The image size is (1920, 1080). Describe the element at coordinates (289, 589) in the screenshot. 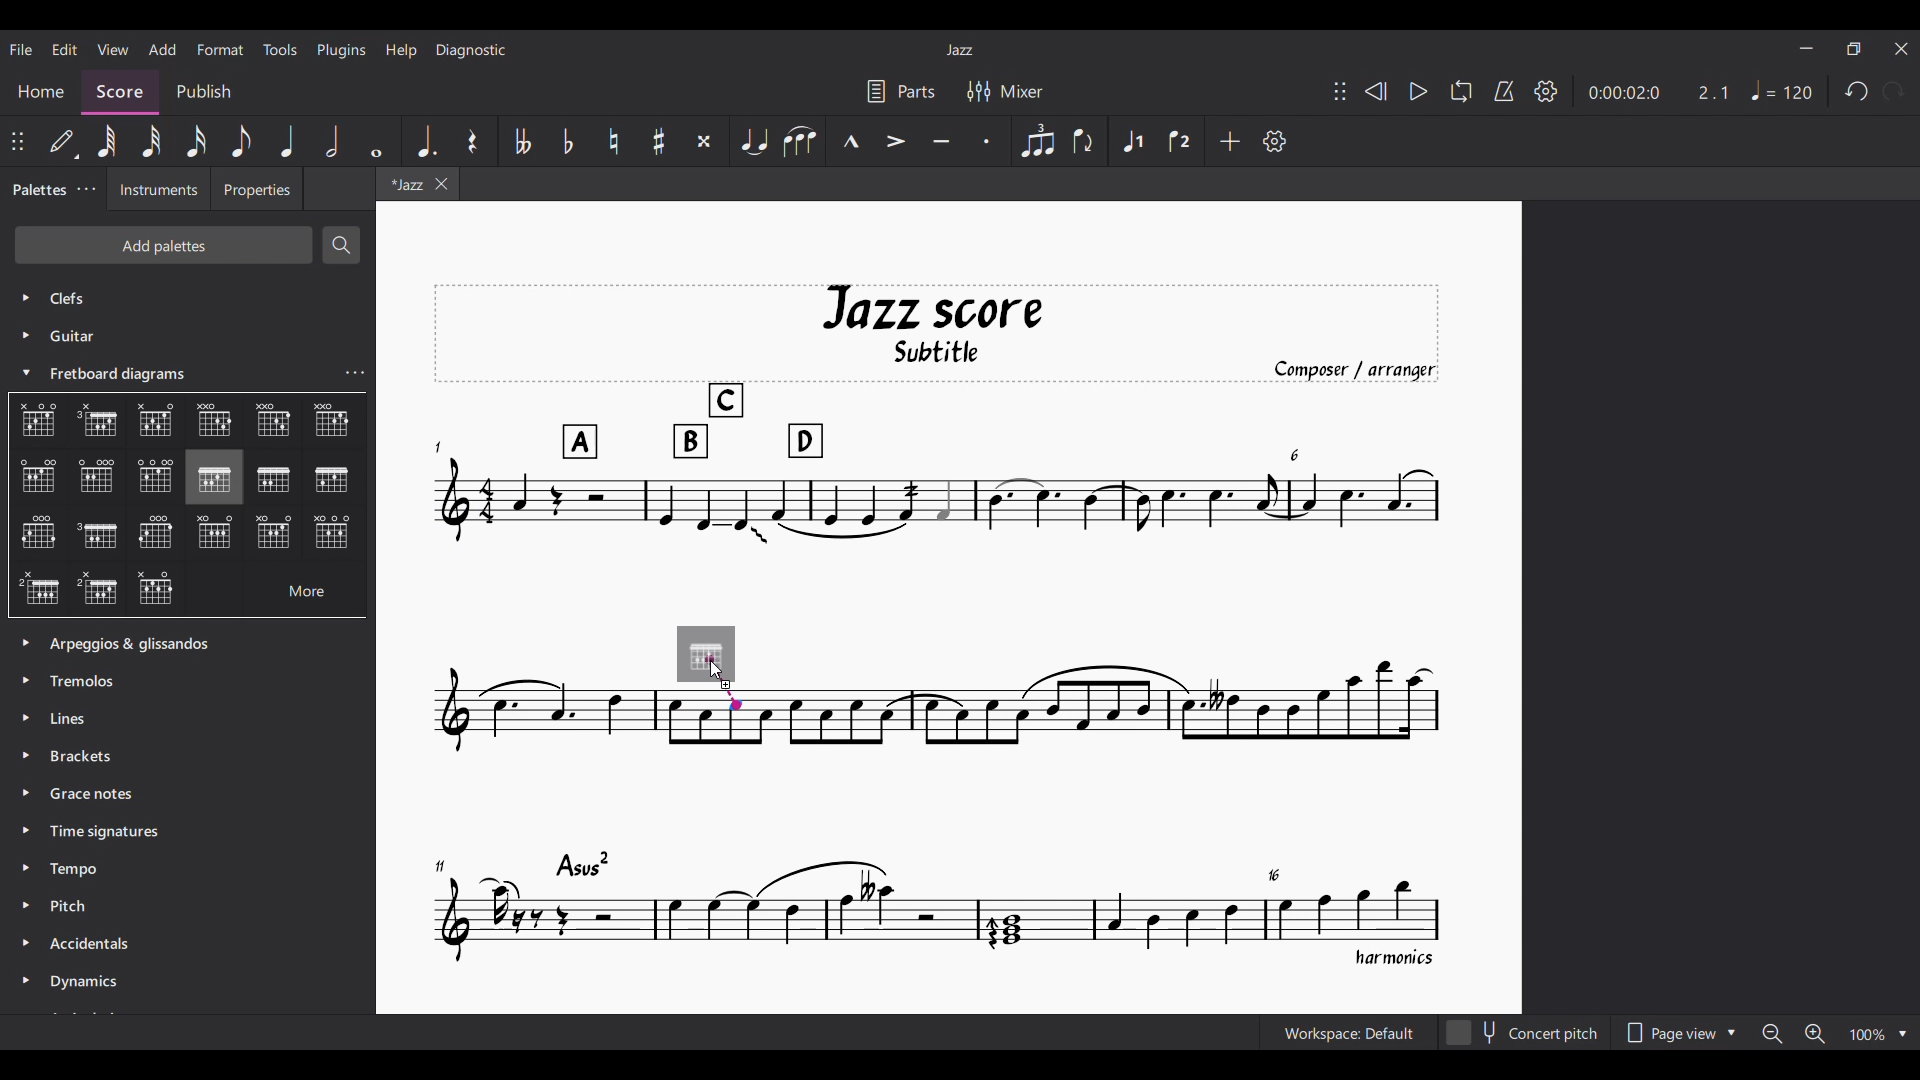

I see `More` at that location.